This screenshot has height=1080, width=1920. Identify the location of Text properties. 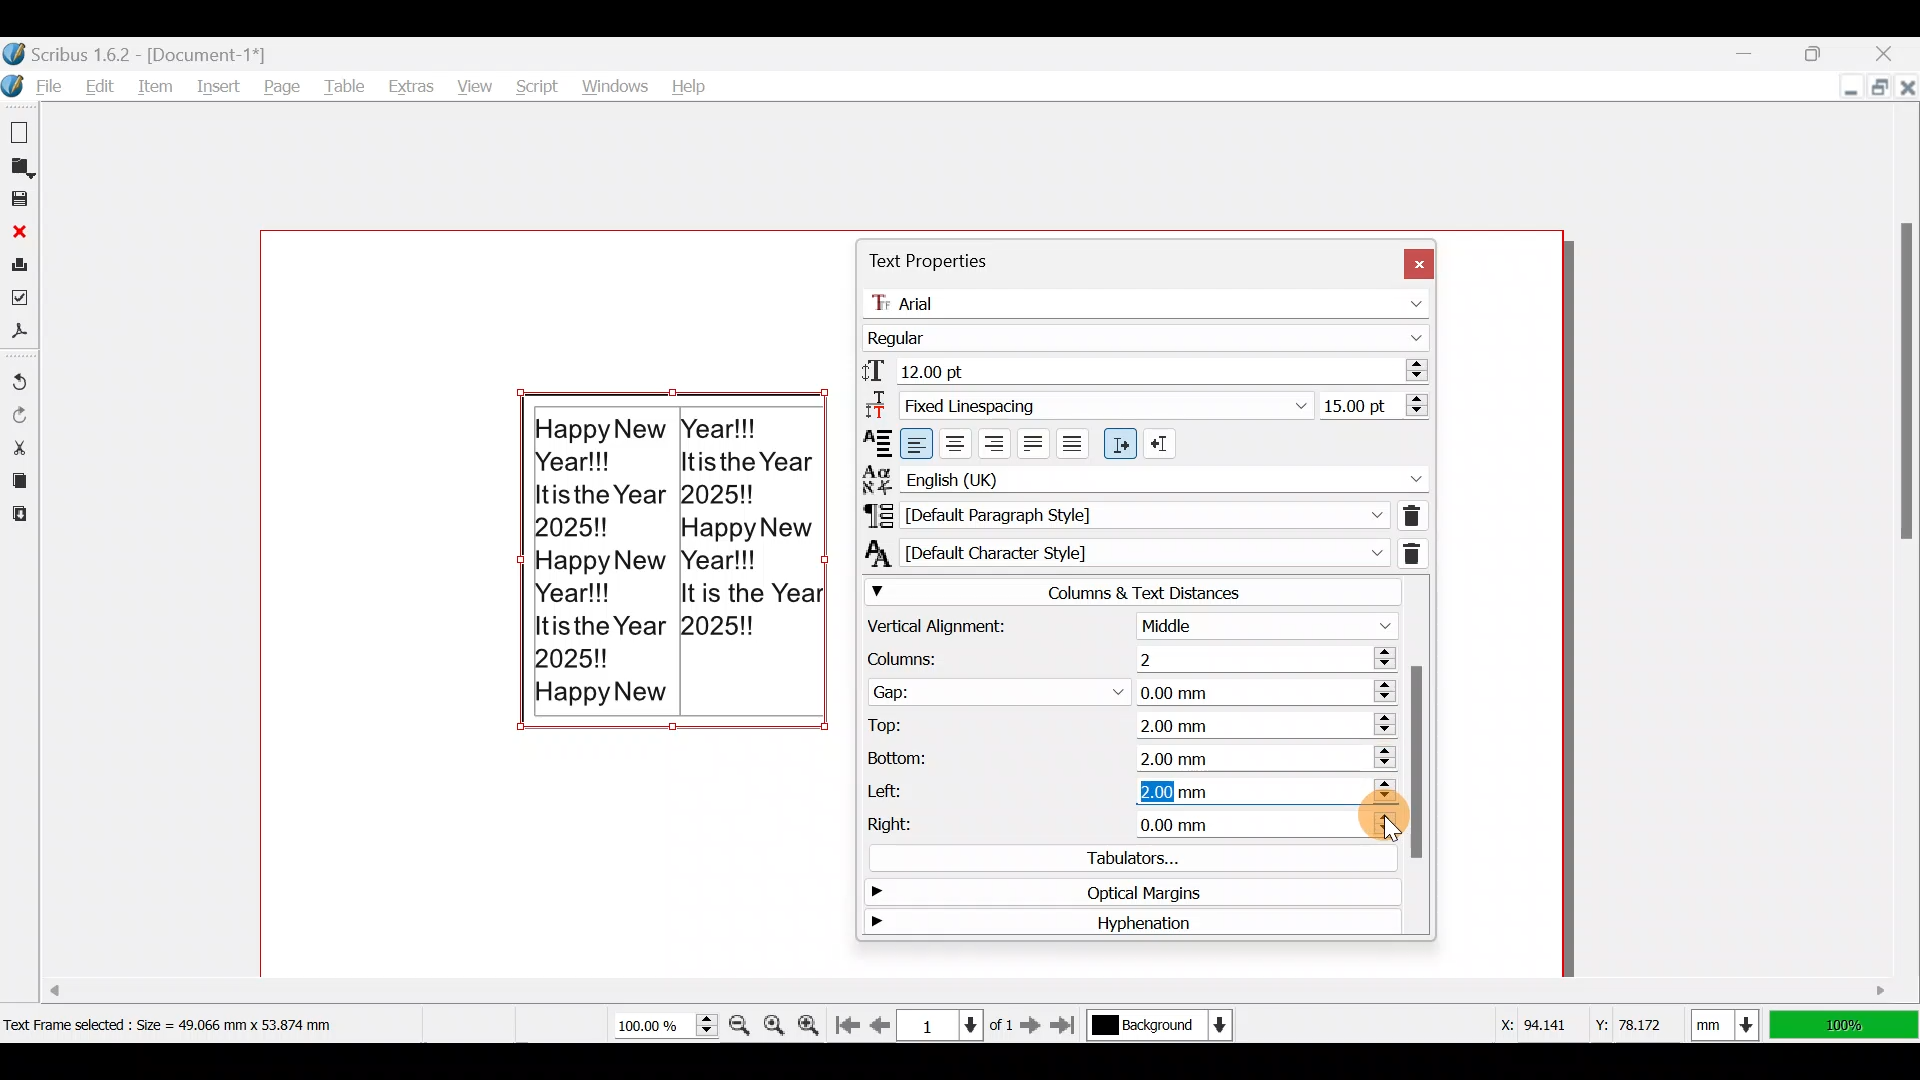
(928, 261).